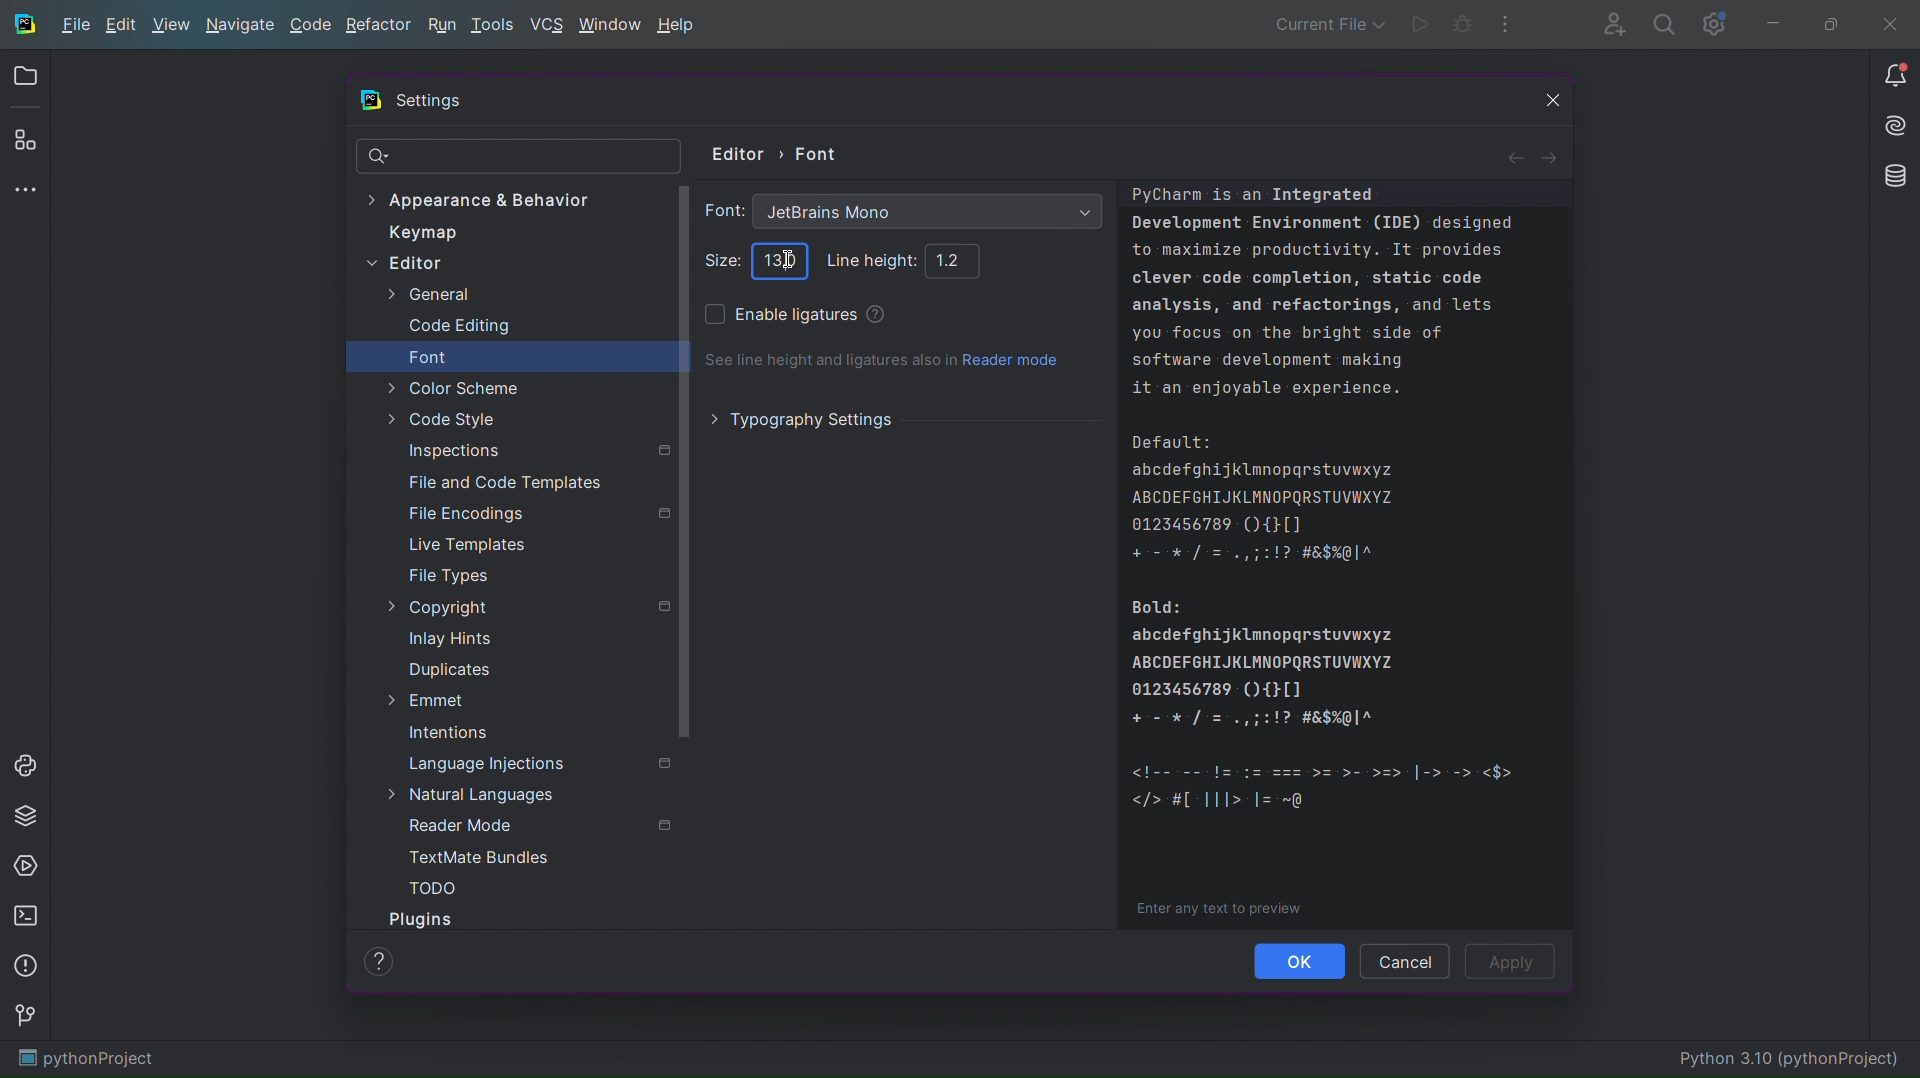 The height and width of the screenshot is (1078, 1920). Describe the element at coordinates (536, 449) in the screenshot. I see `Inspections` at that location.